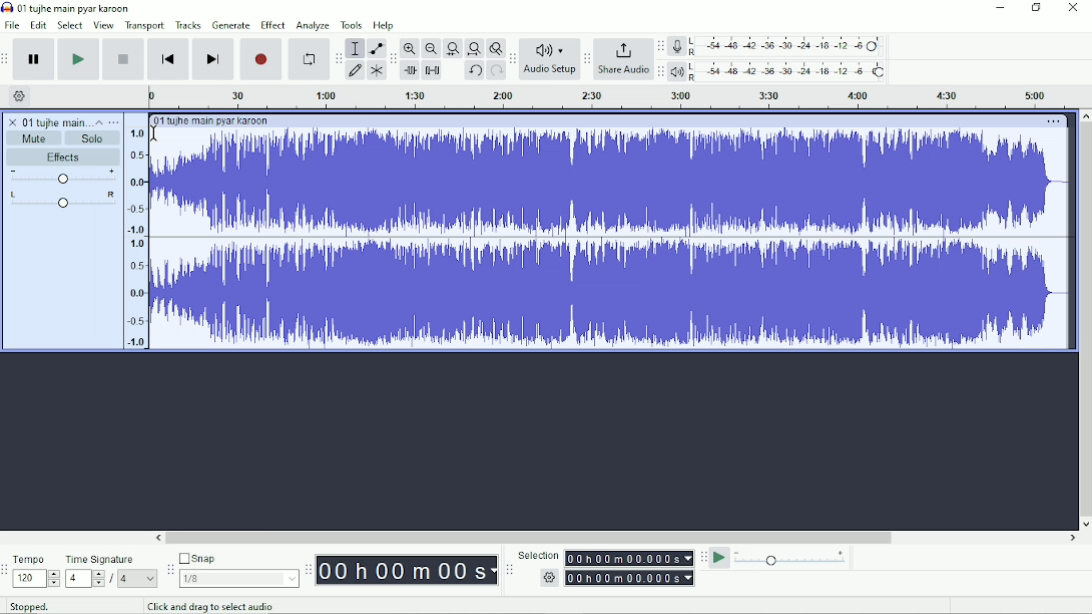 Image resolution: width=1092 pixels, height=614 pixels. What do you see at coordinates (355, 72) in the screenshot?
I see `Draw tool` at bounding box center [355, 72].